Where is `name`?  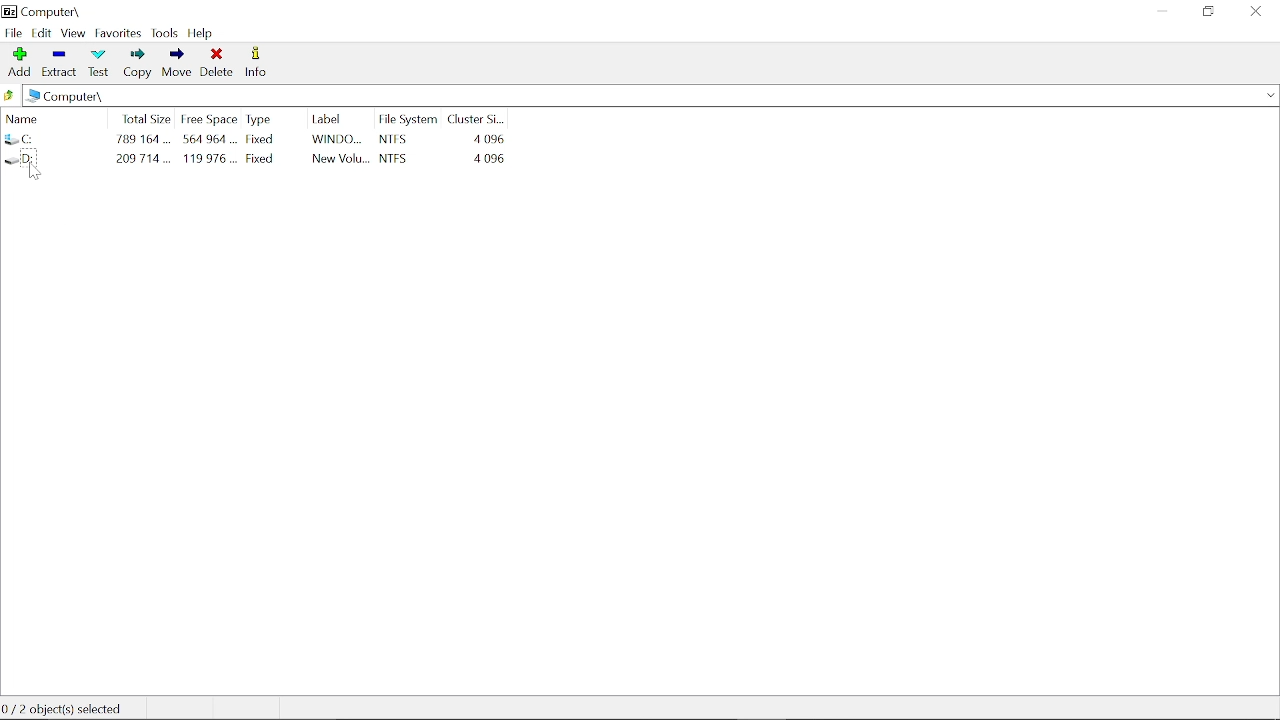
name is located at coordinates (50, 117).